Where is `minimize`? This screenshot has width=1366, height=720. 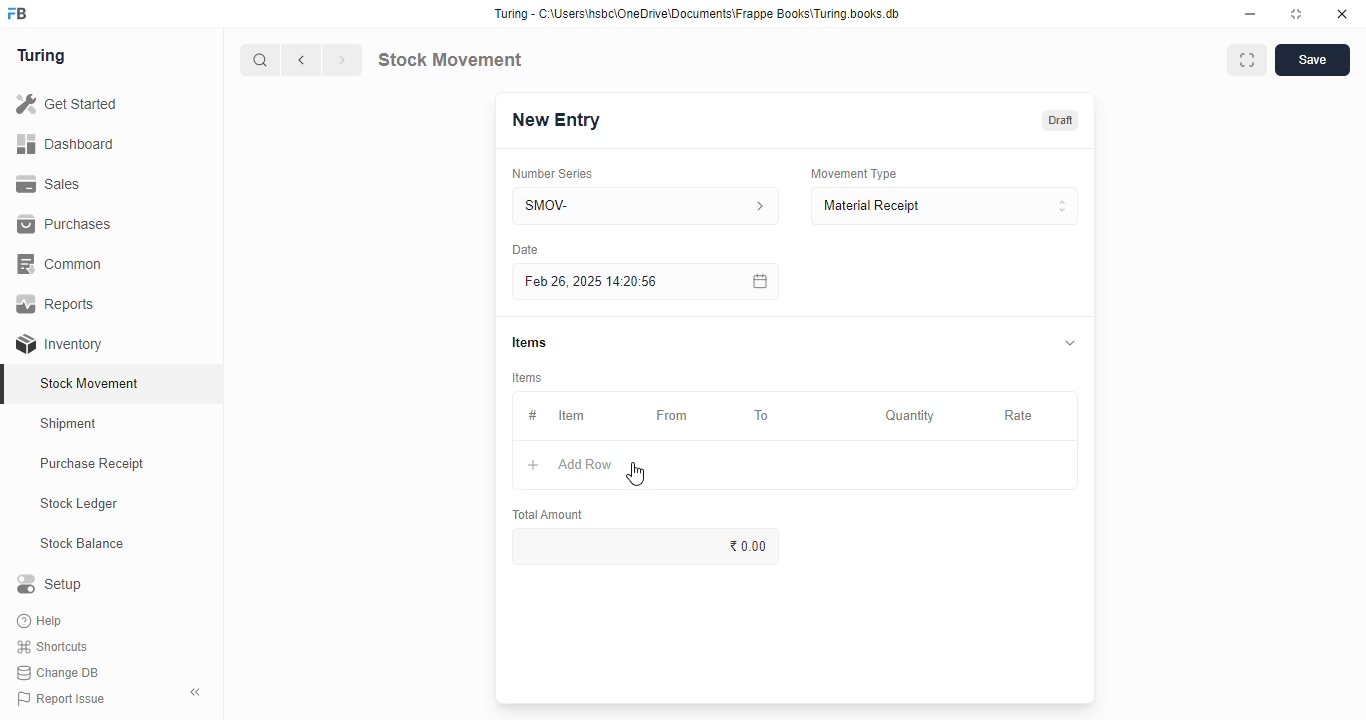 minimize is located at coordinates (1250, 15).